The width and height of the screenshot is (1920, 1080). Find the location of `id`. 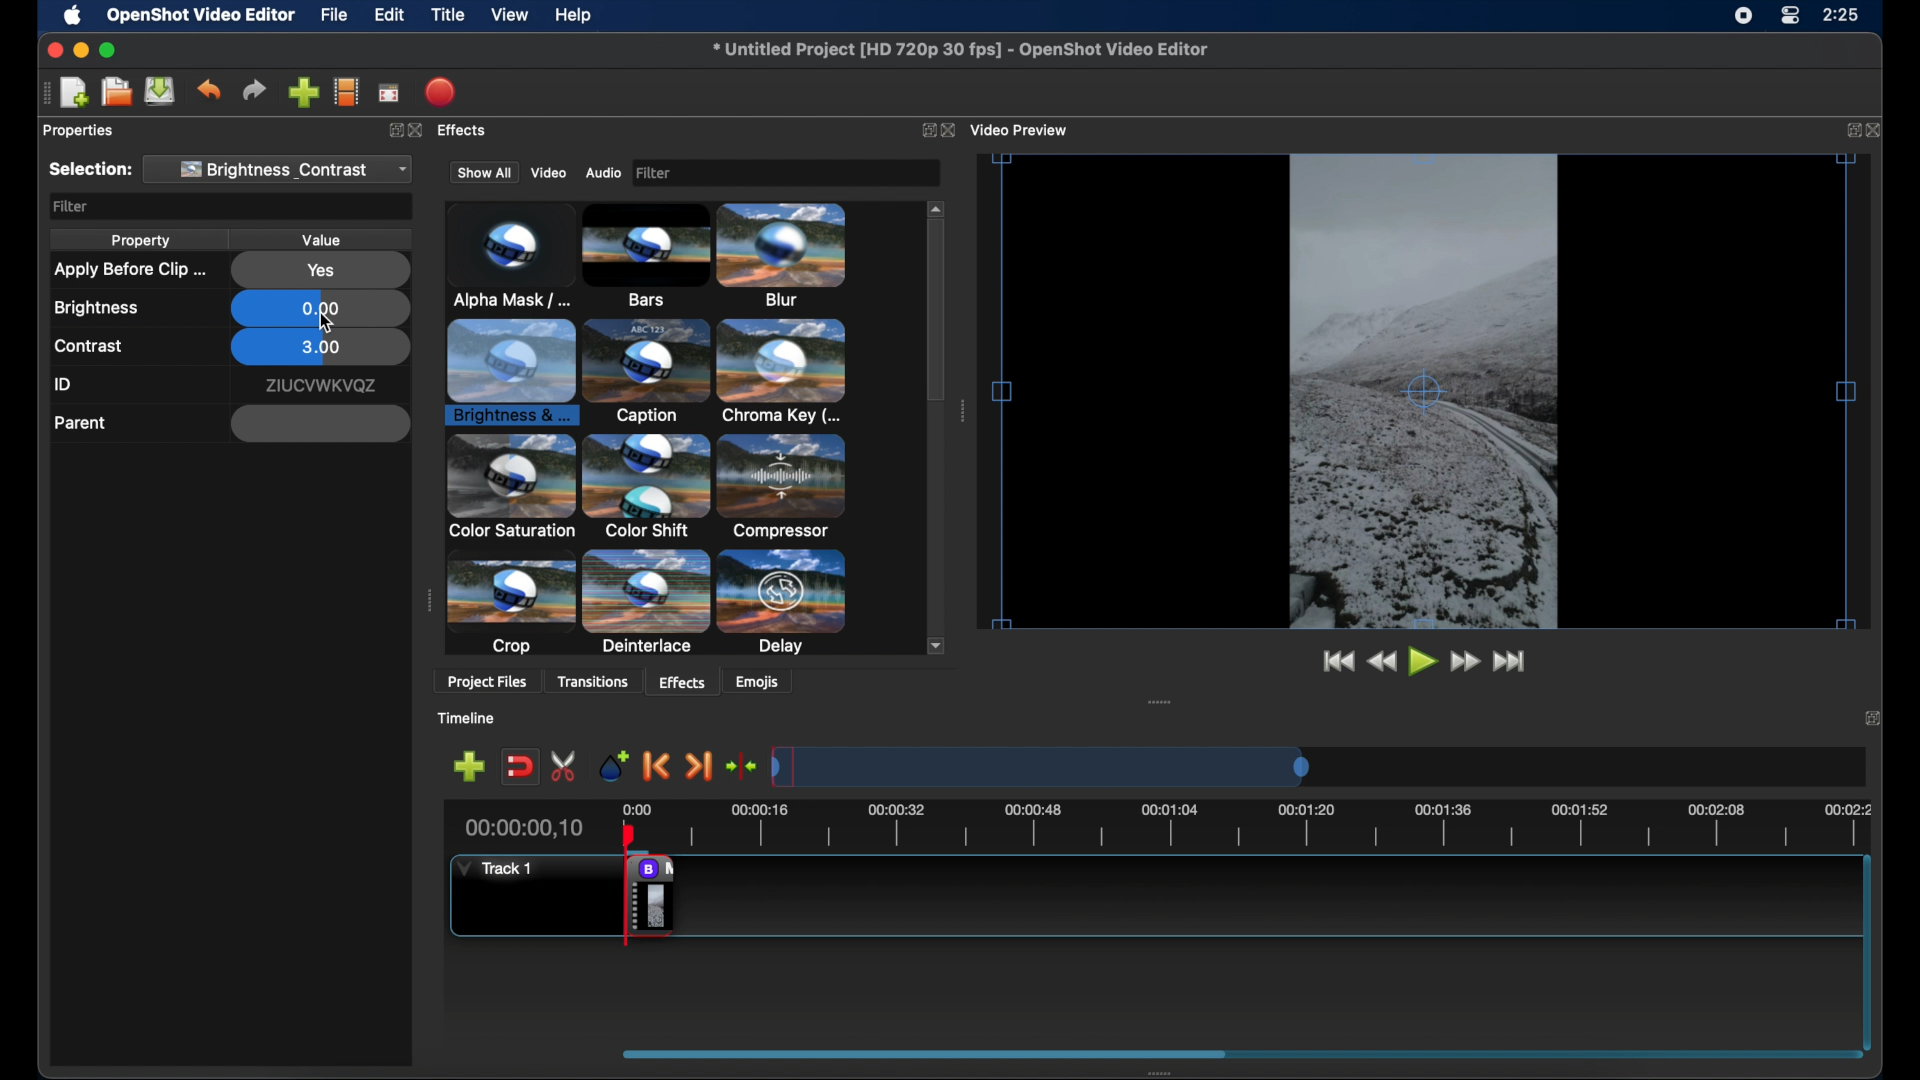

id is located at coordinates (320, 386).